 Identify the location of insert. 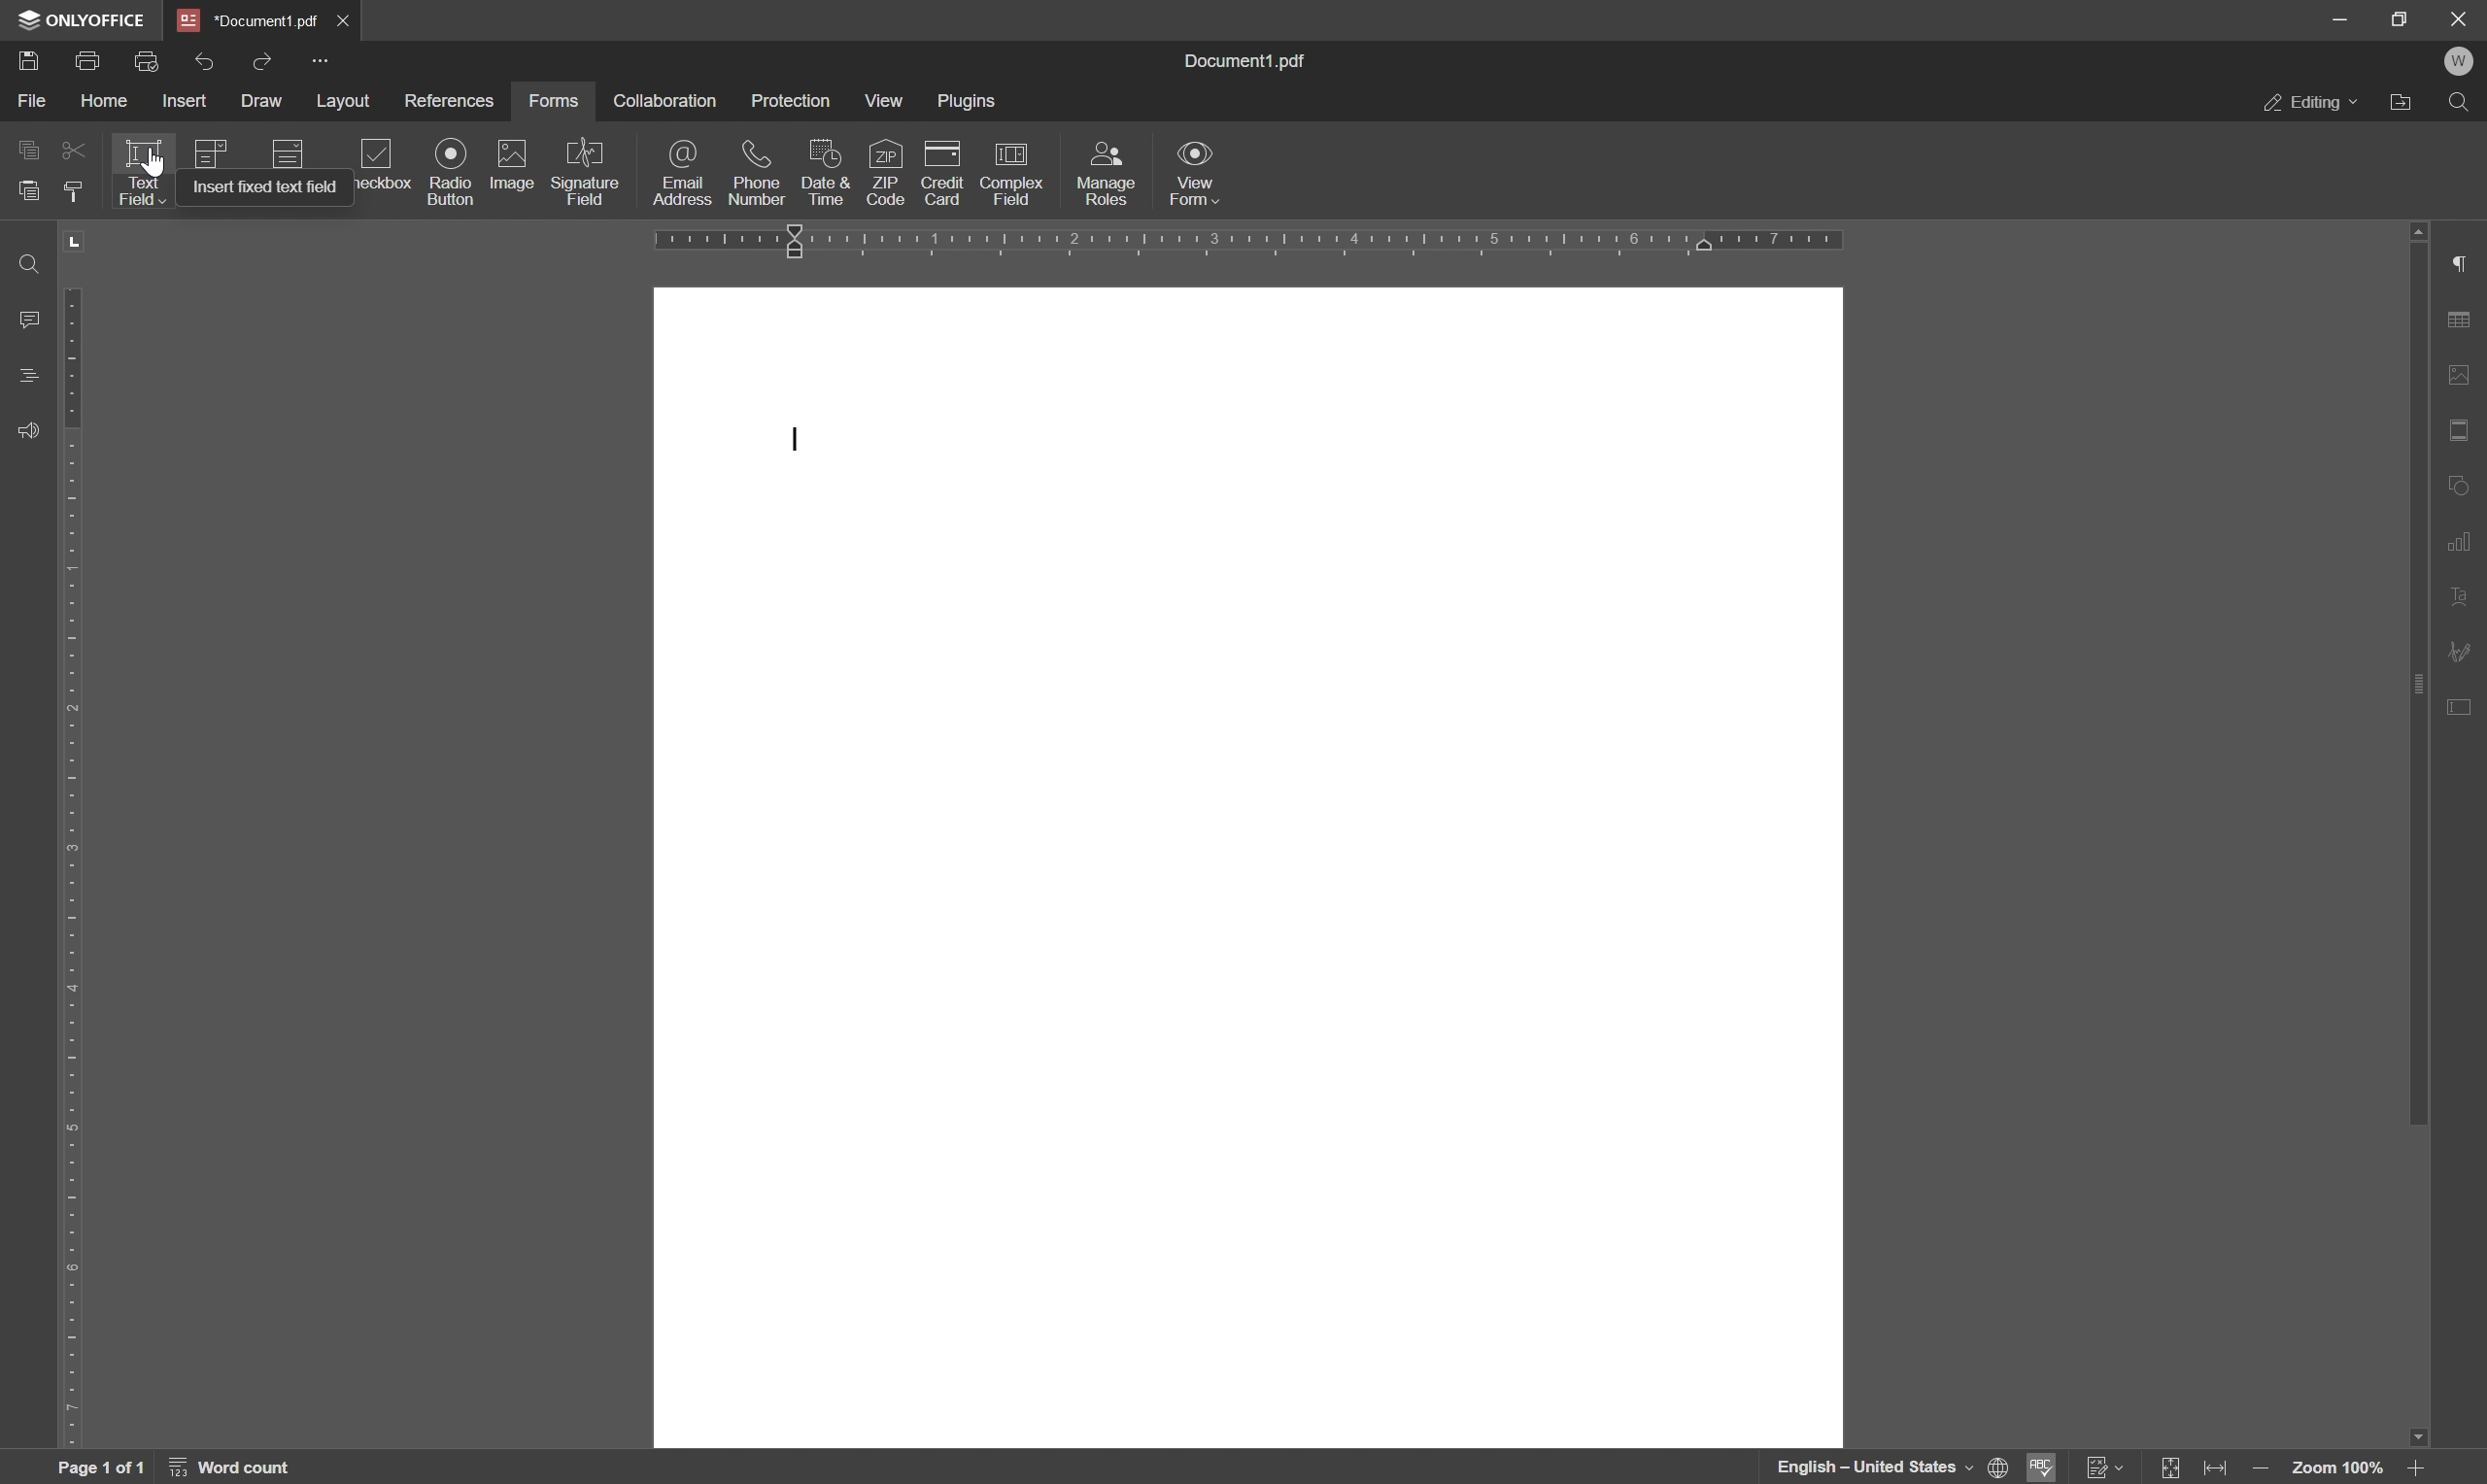
(187, 100).